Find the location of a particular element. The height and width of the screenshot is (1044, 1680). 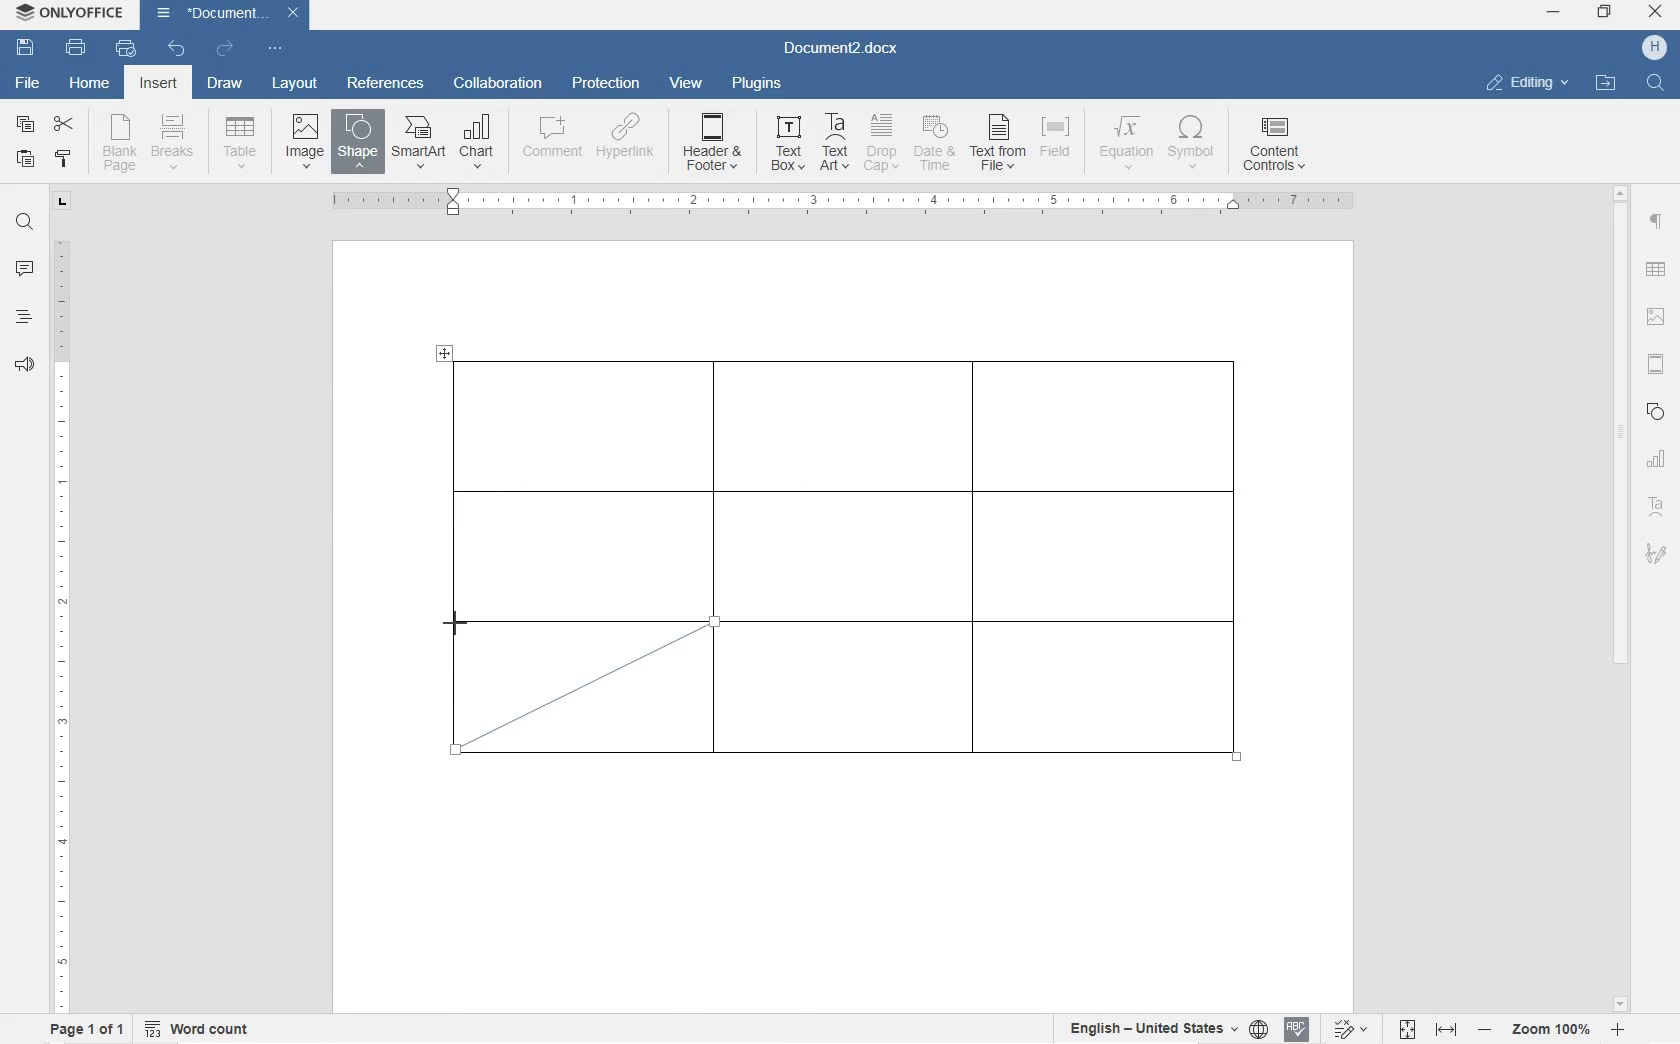

shape is located at coordinates (1656, 411).